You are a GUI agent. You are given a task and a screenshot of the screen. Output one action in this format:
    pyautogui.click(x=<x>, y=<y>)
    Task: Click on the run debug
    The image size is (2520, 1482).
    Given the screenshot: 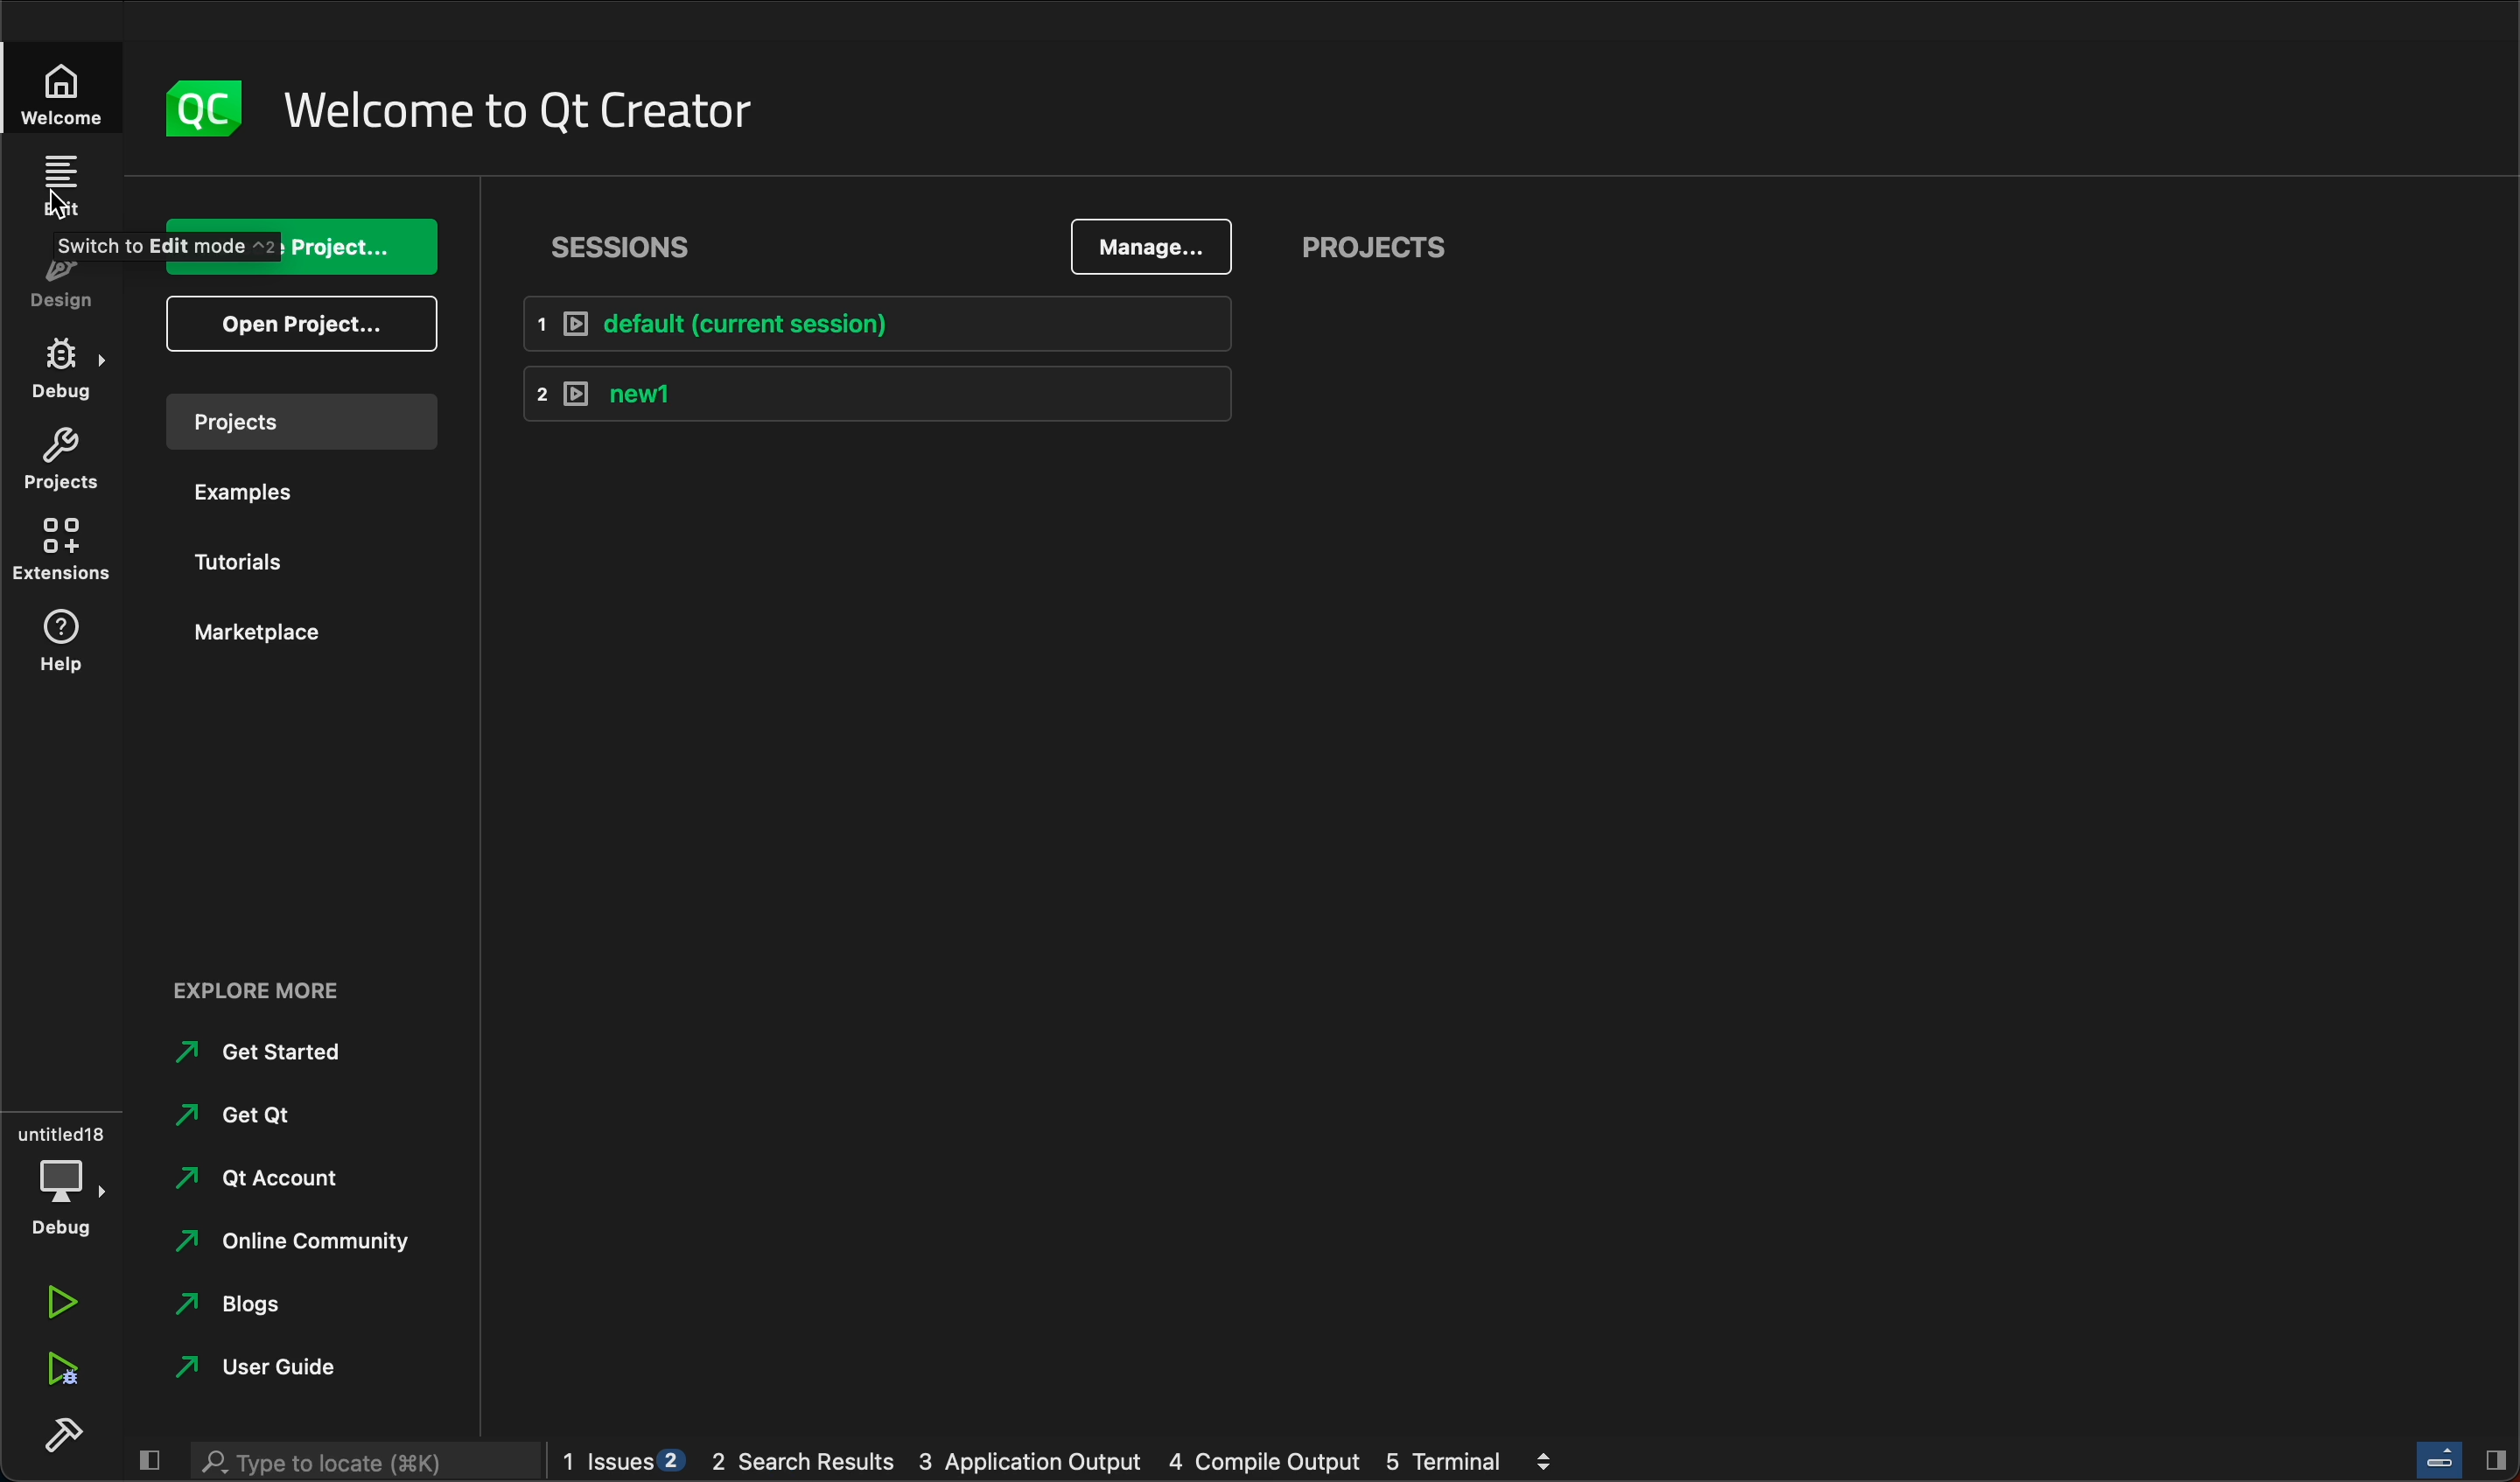 What is the action you would take?
    pyautogui.click(x=59, y=1372)
    